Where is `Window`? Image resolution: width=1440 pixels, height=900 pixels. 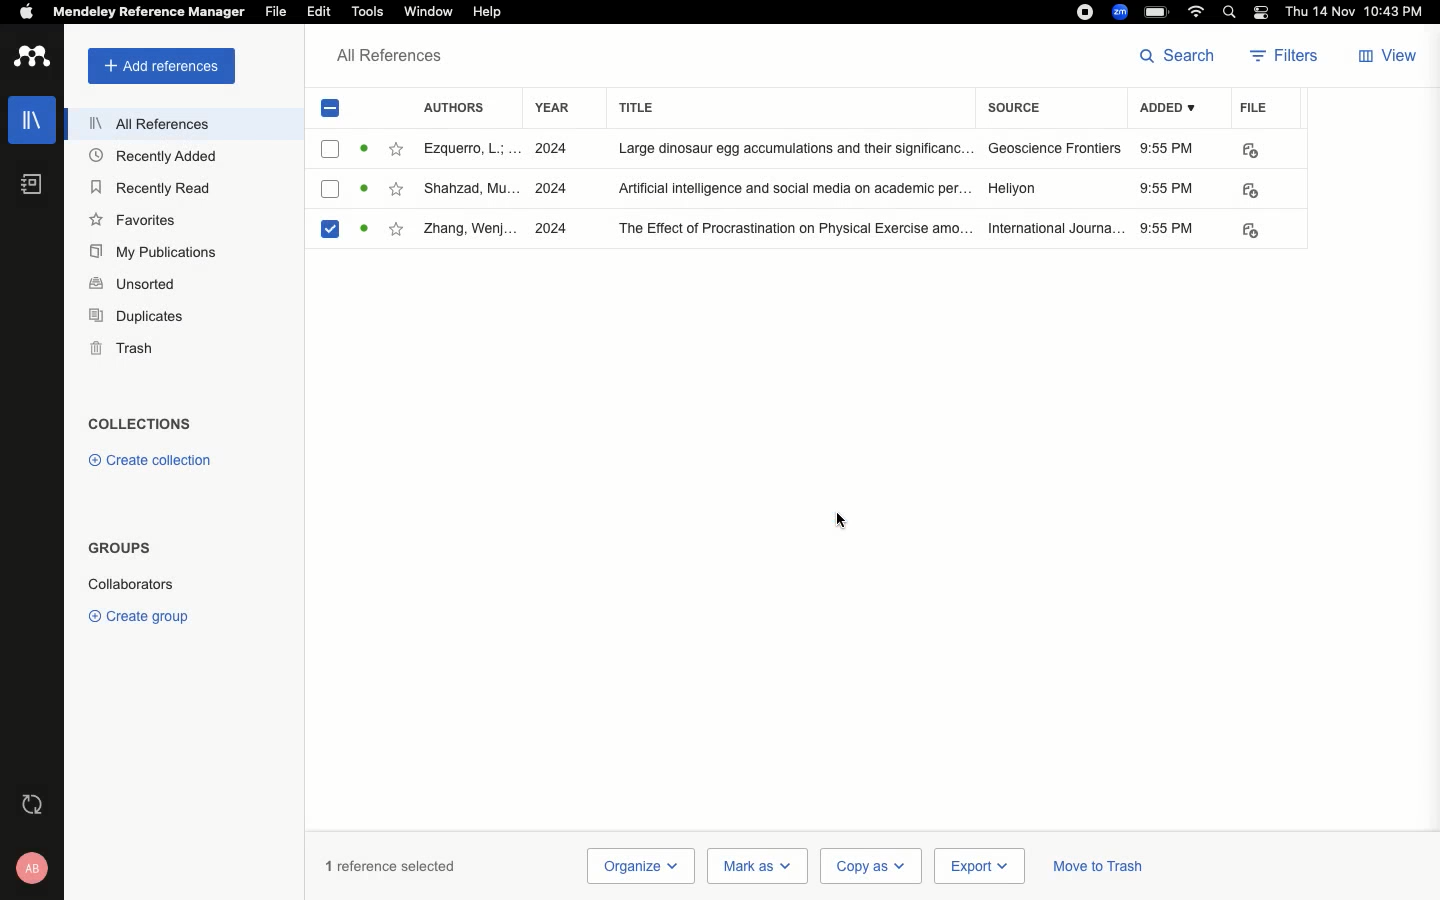 Window is located at coordinates (428, 12).